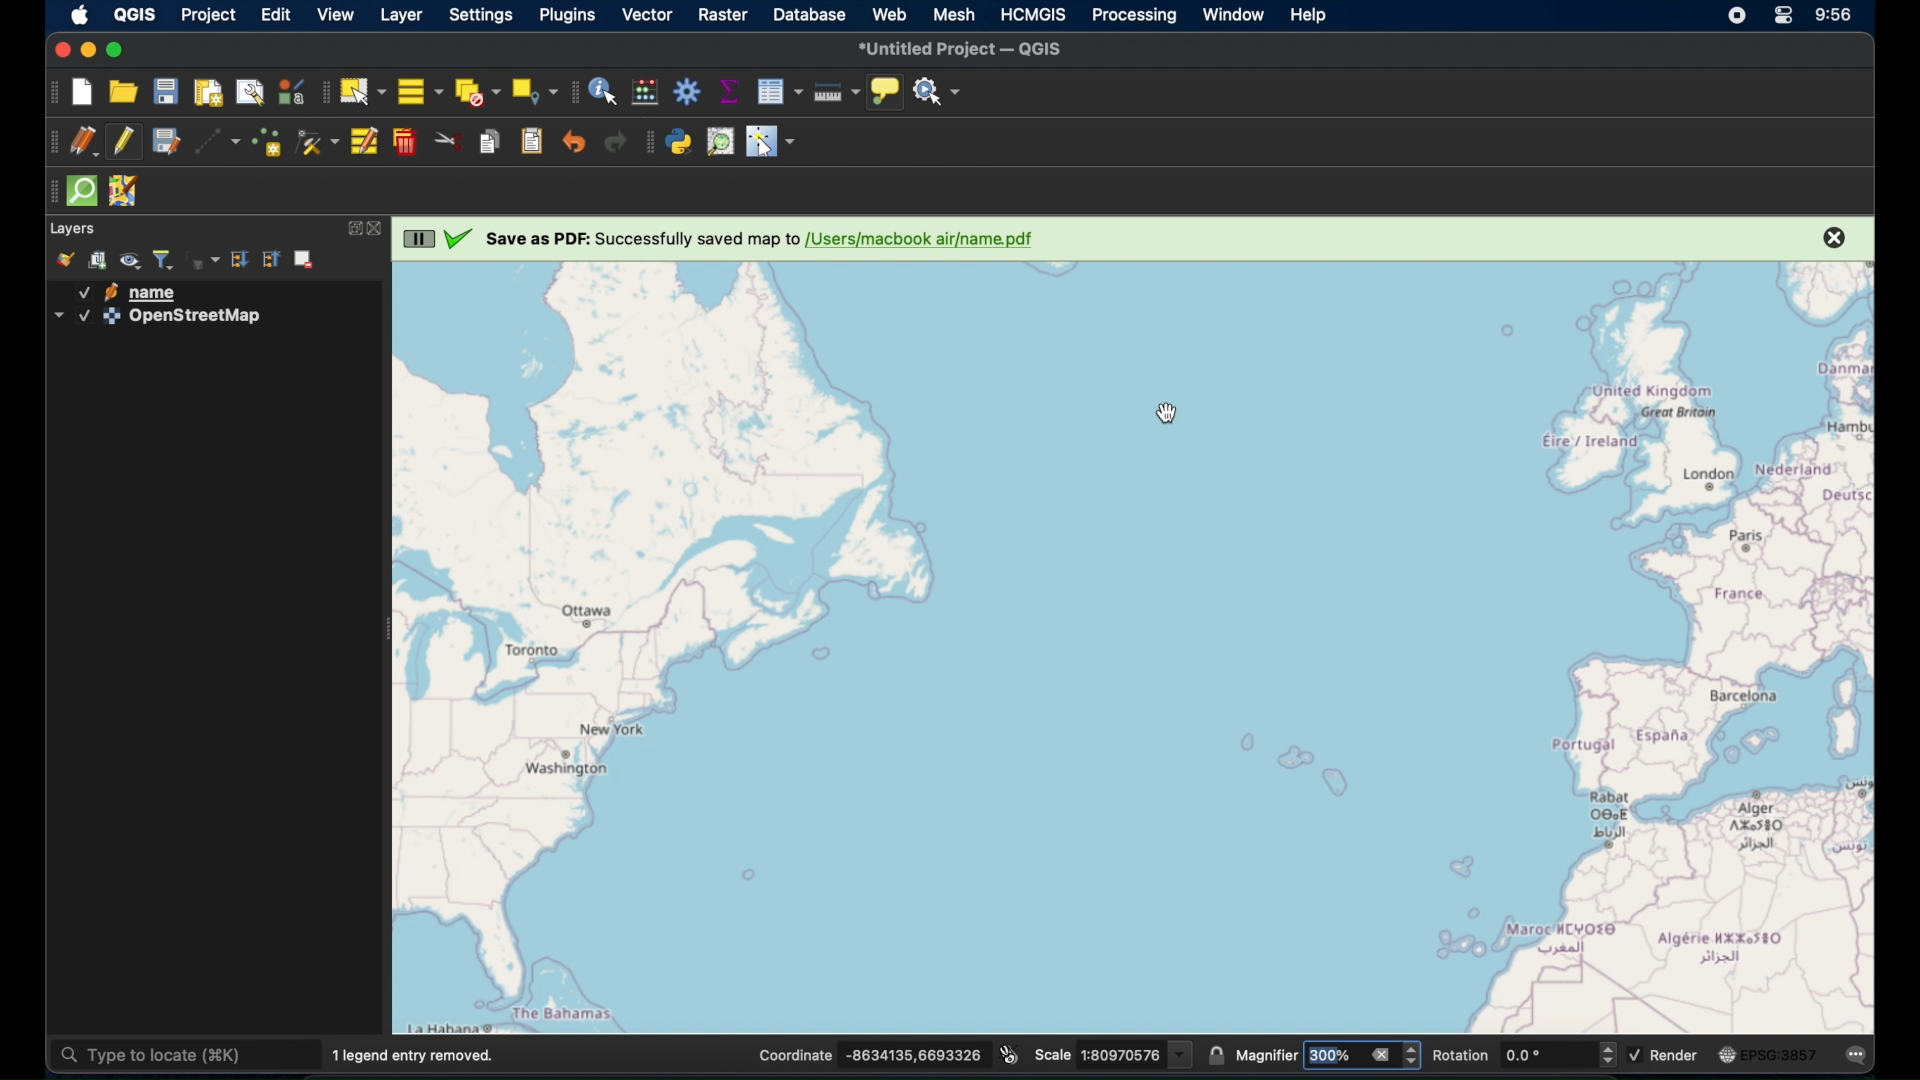  I want to click on select by location, so click(534, 92).